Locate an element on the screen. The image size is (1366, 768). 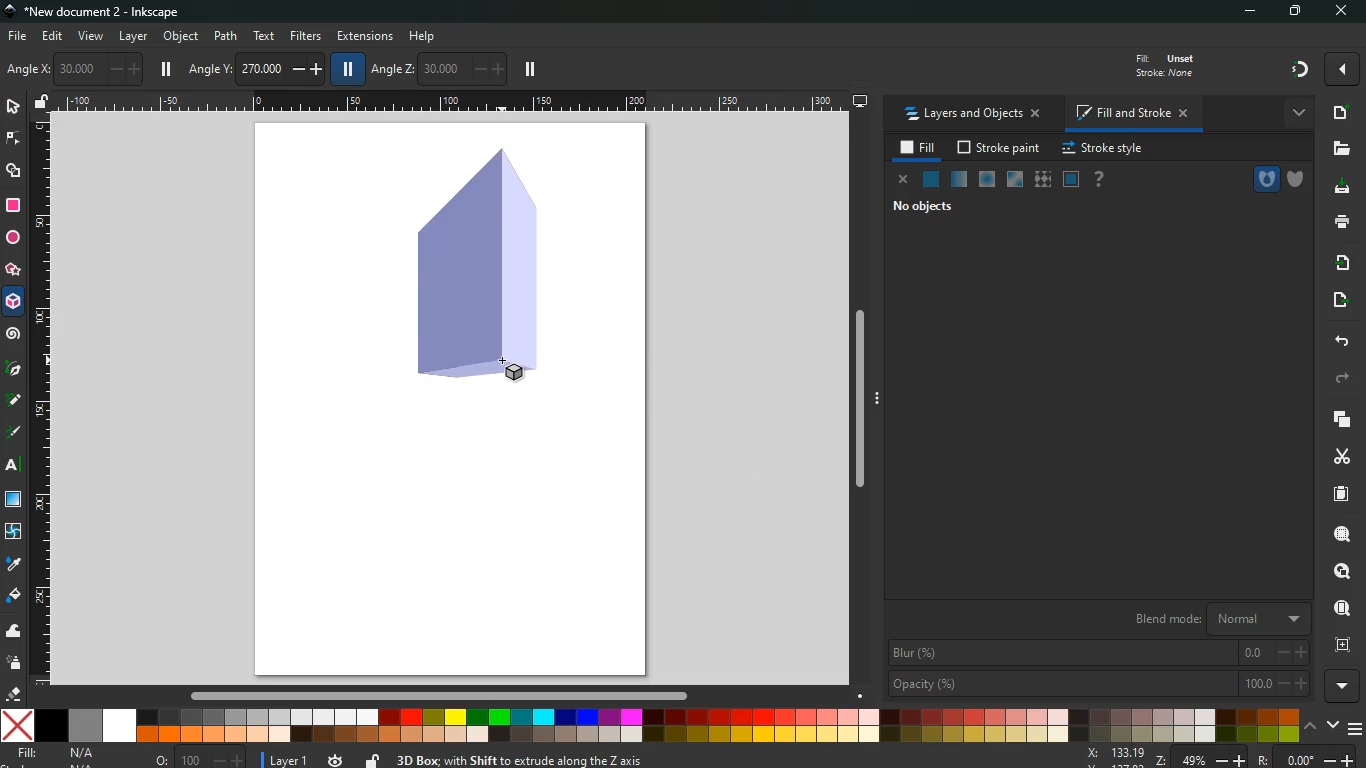
Scroll bar is located at coordinates (866, 401).